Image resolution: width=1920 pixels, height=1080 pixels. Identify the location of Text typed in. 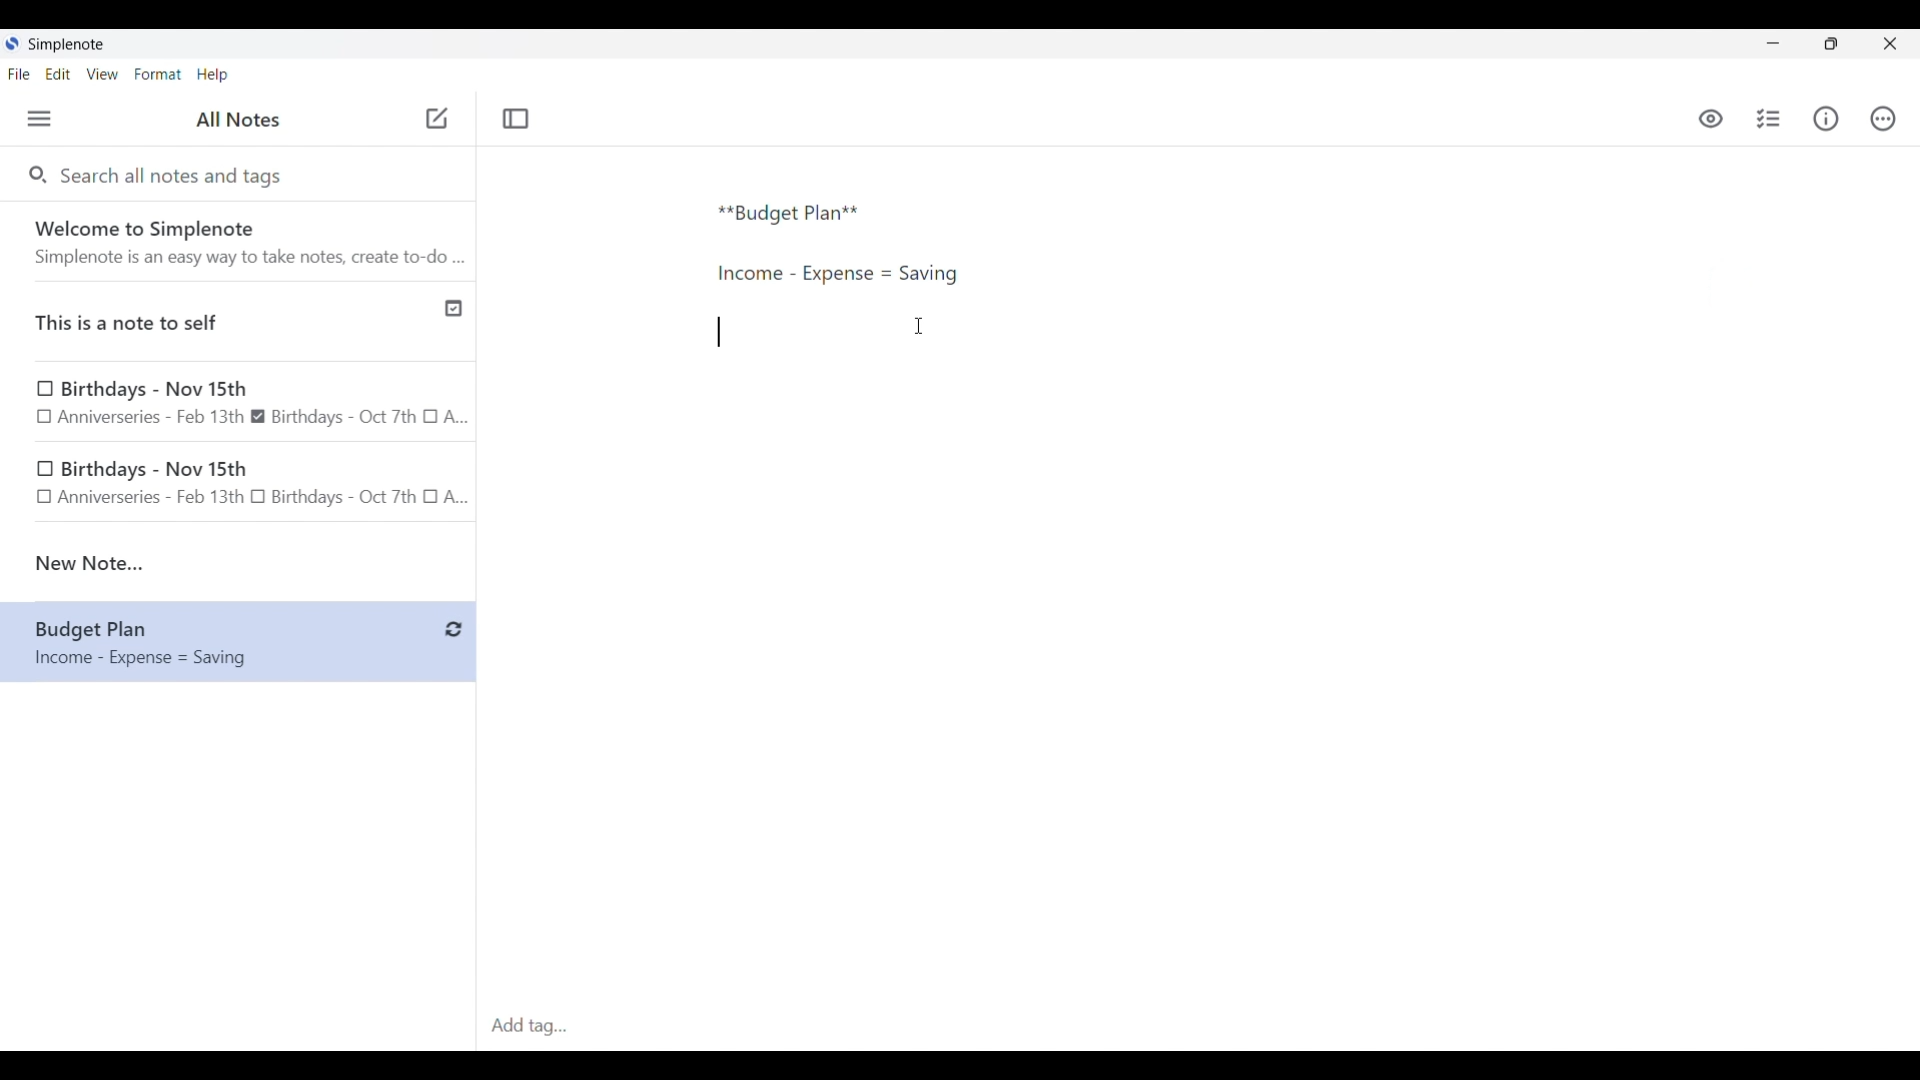
(789, 214).